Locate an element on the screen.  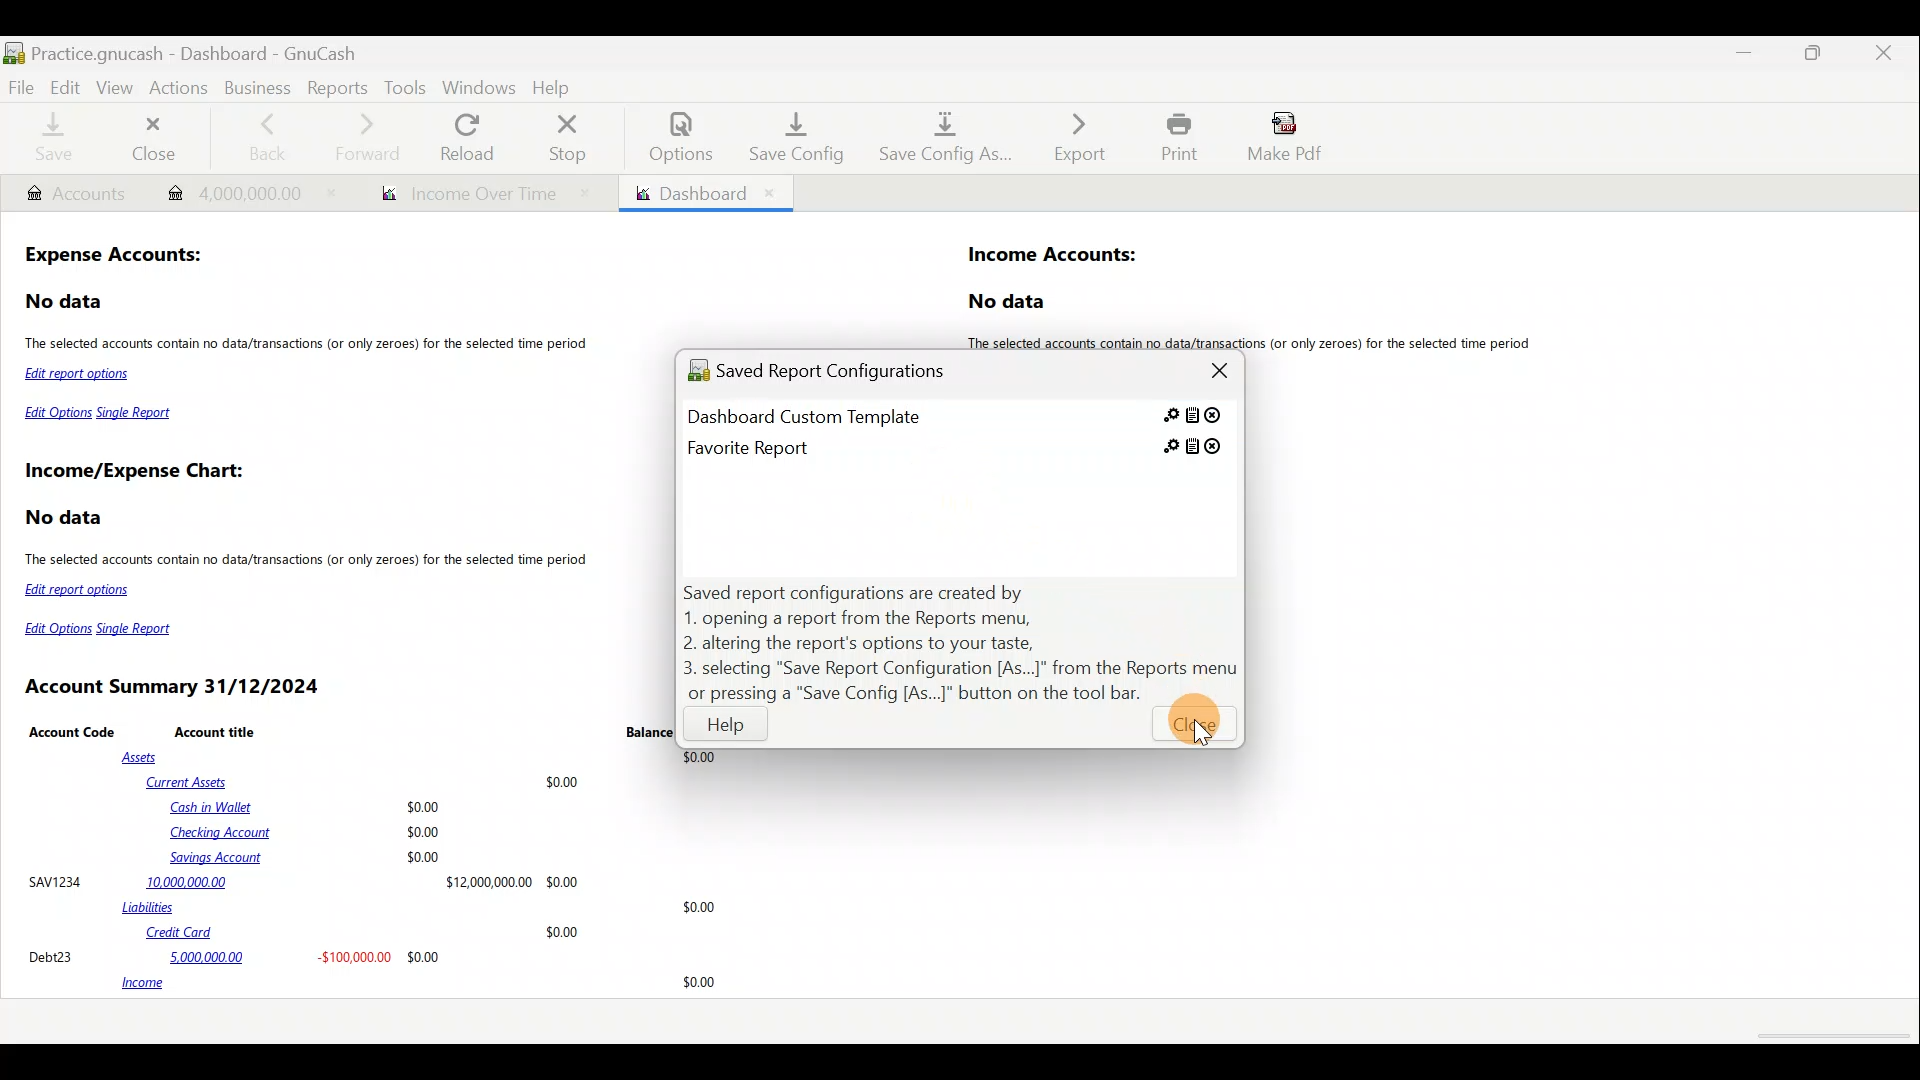
Assets $0.00 is located at coordinates (424, 758).